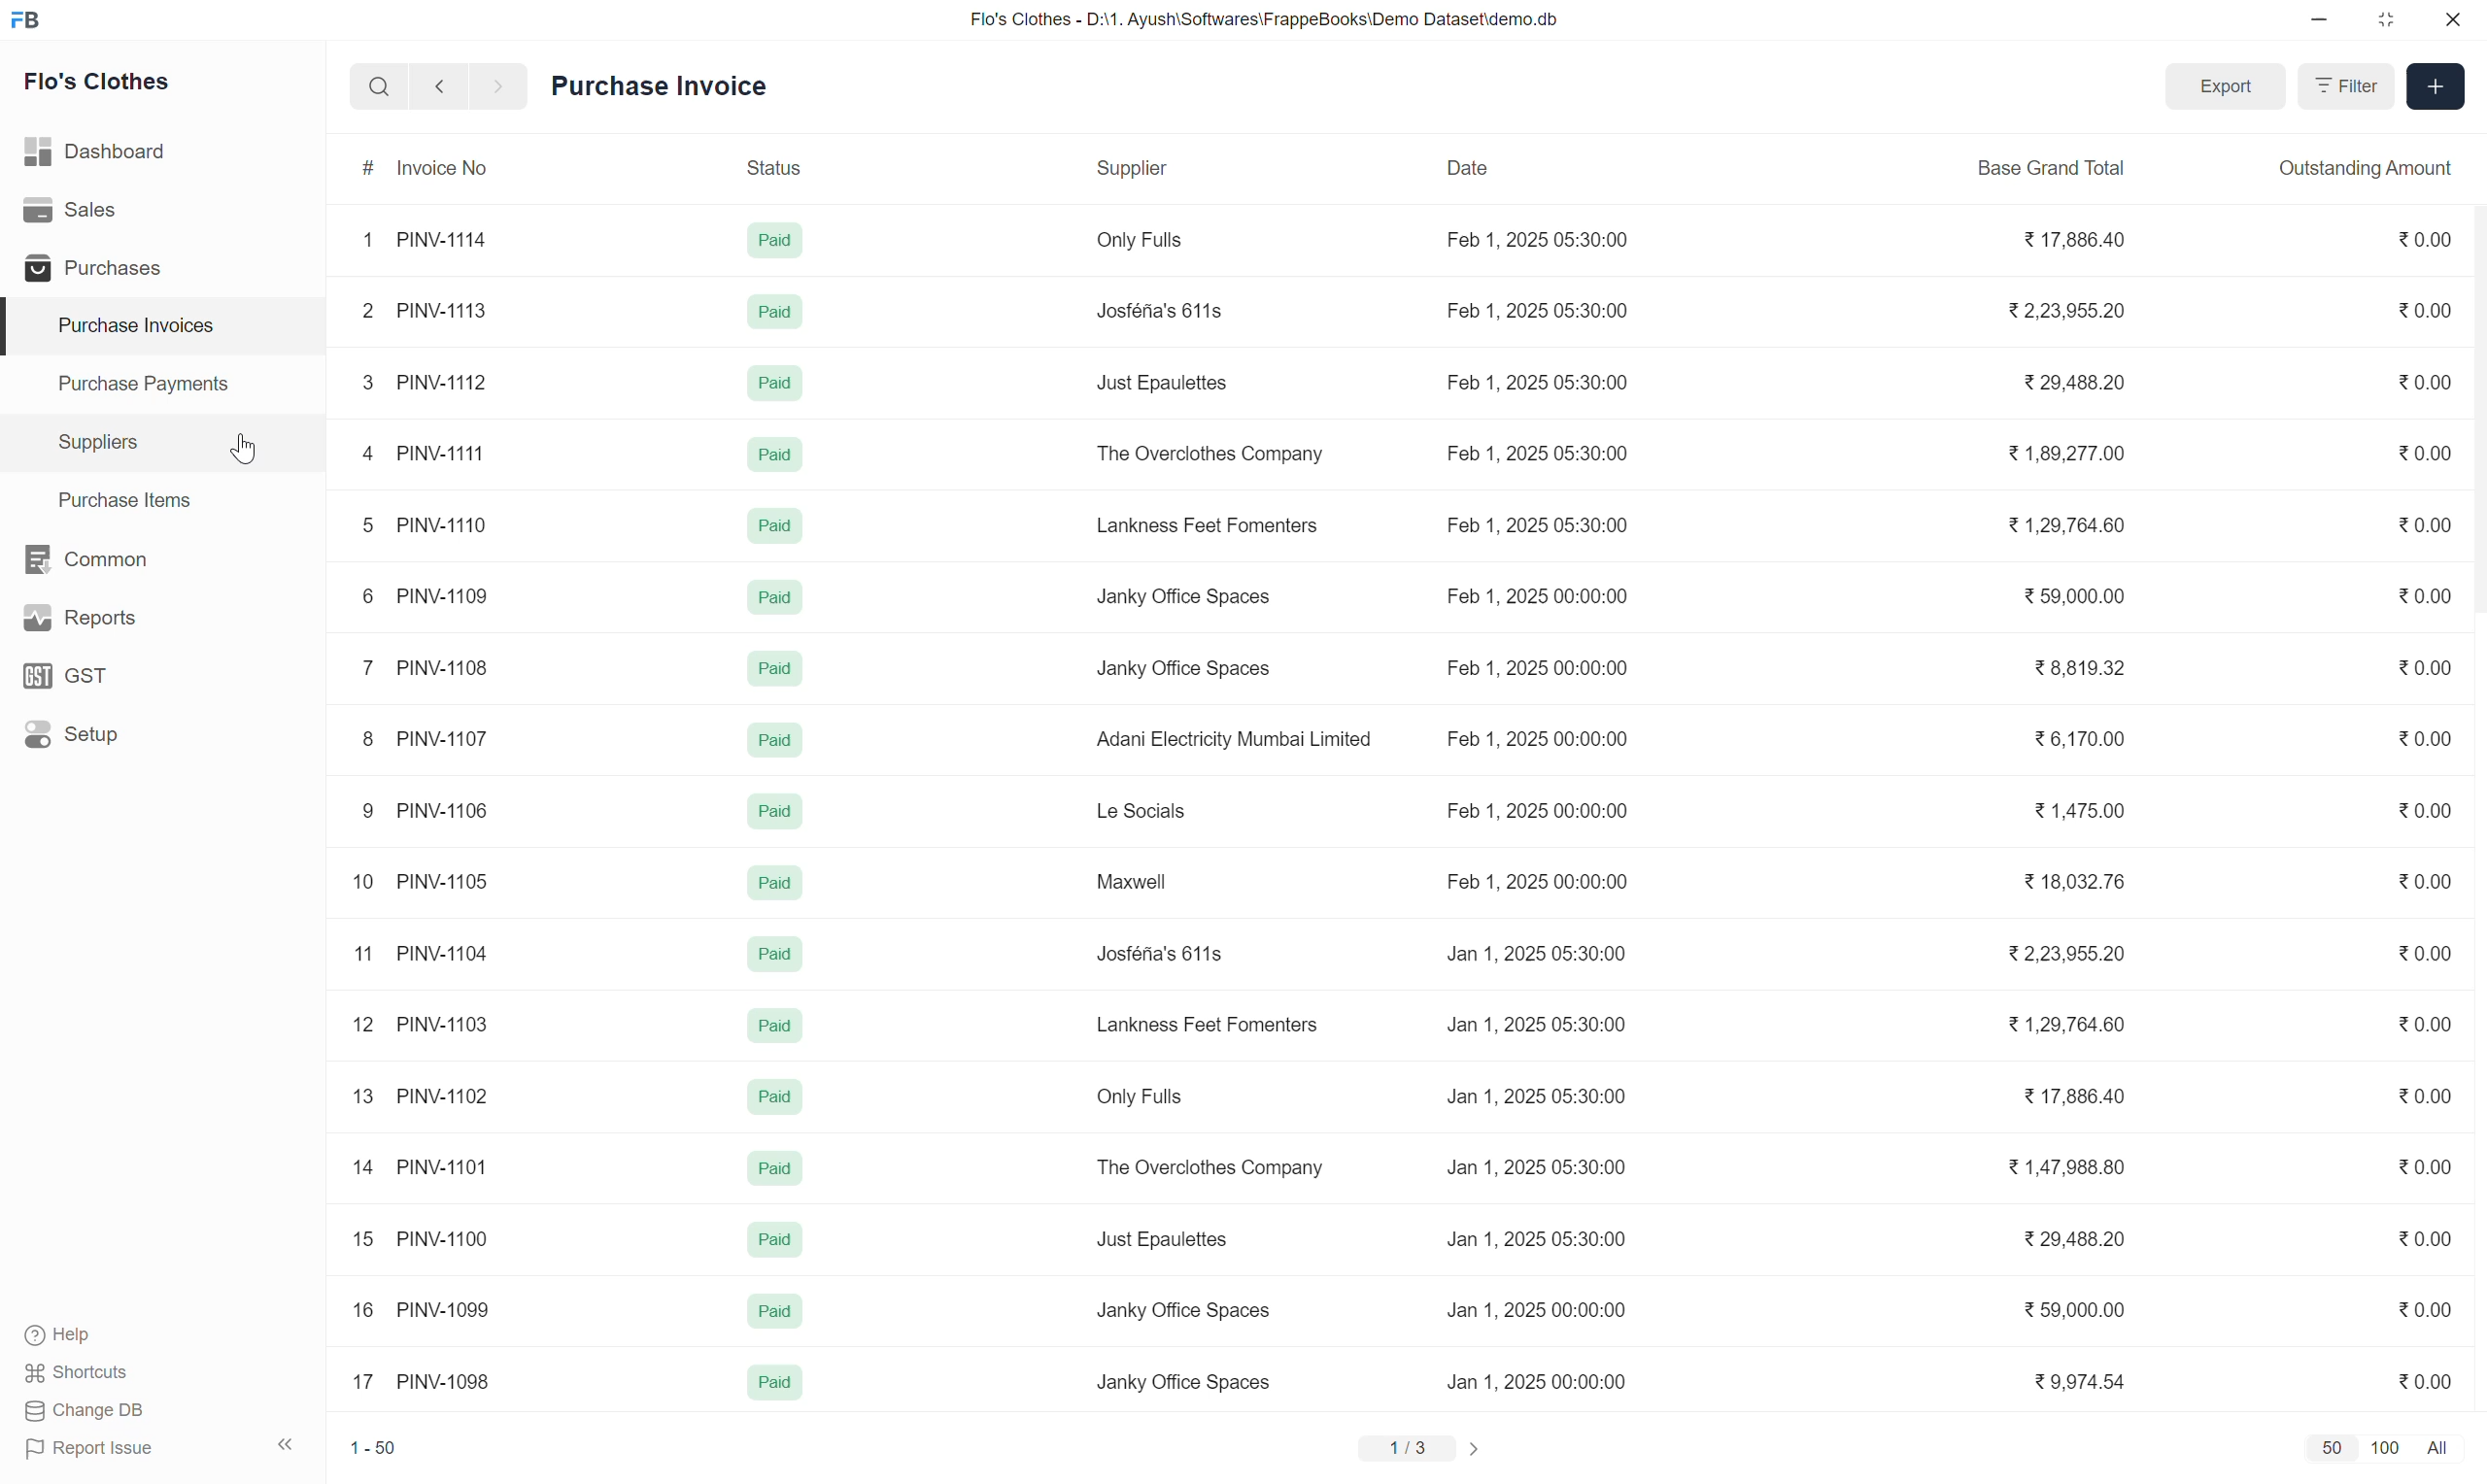  Describe the element at coordinates (98, 78) in the screenshot. I see `Flo's Clothes` at that location.